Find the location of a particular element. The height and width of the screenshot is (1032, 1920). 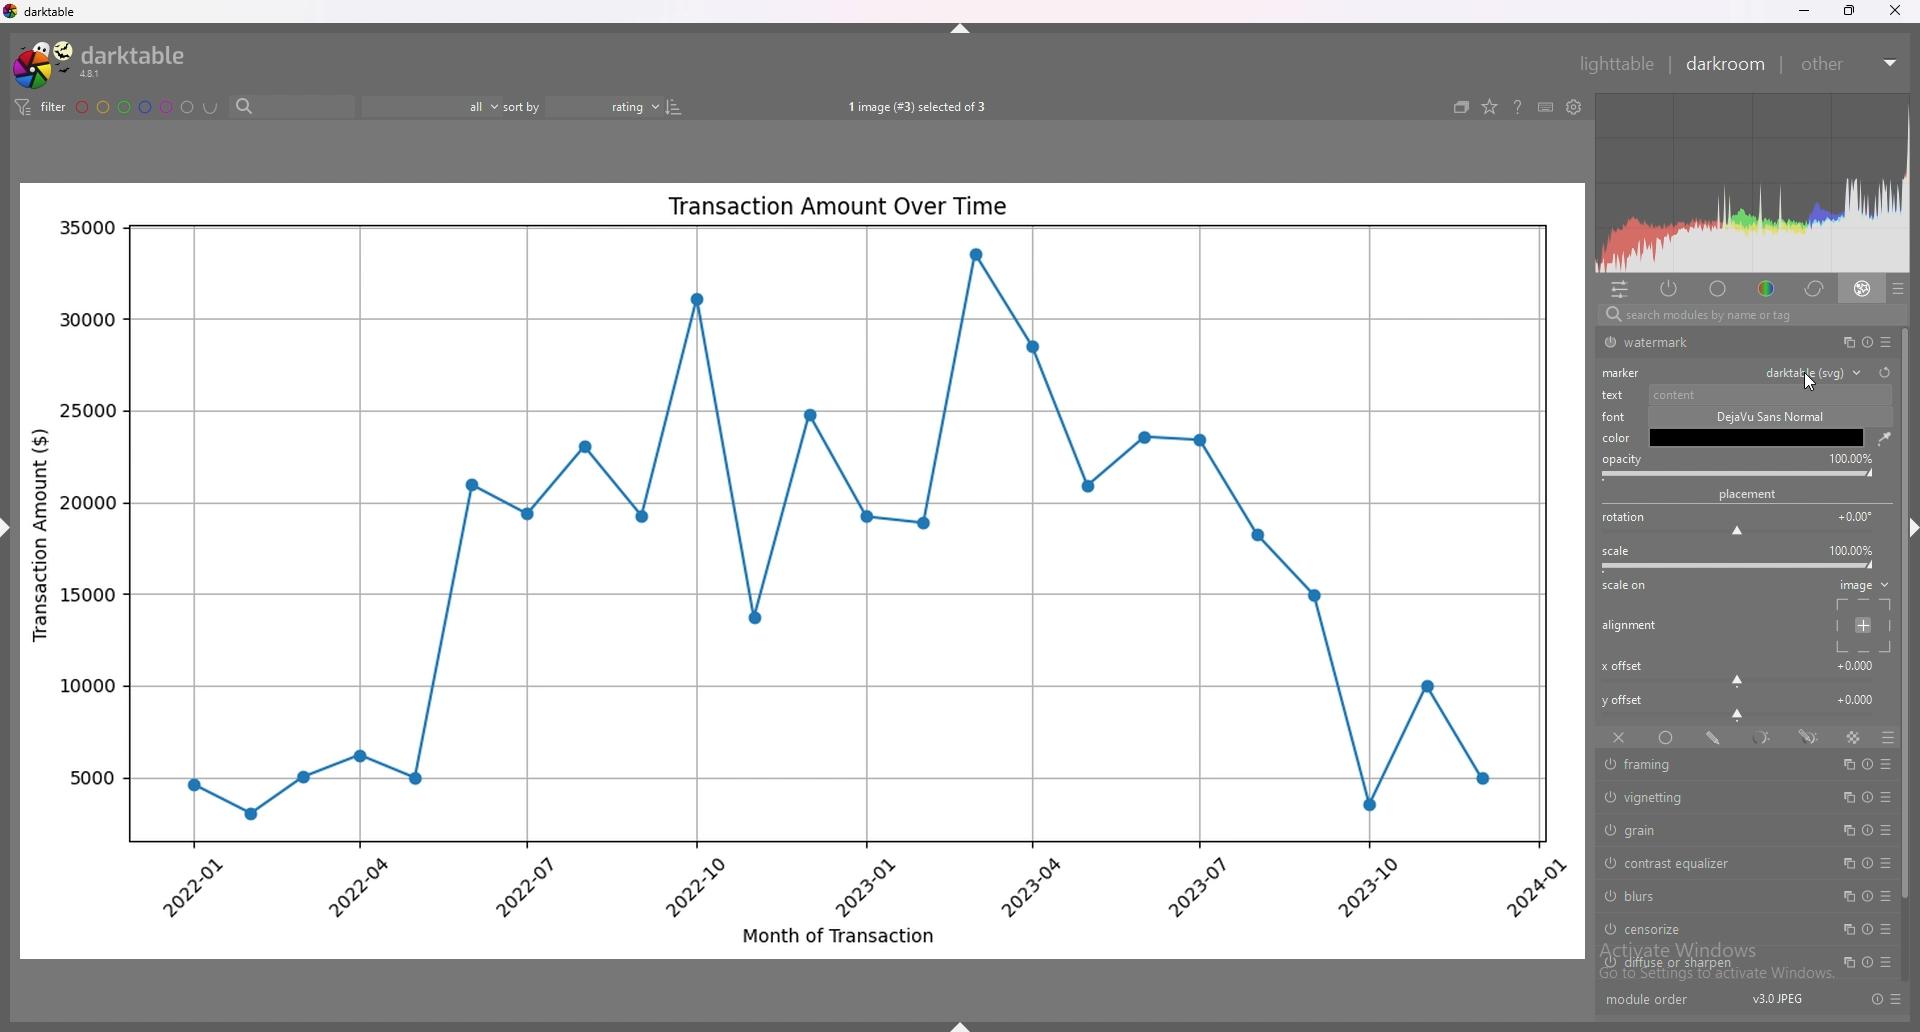

scale percentage is located at coordinates (1850, 550).